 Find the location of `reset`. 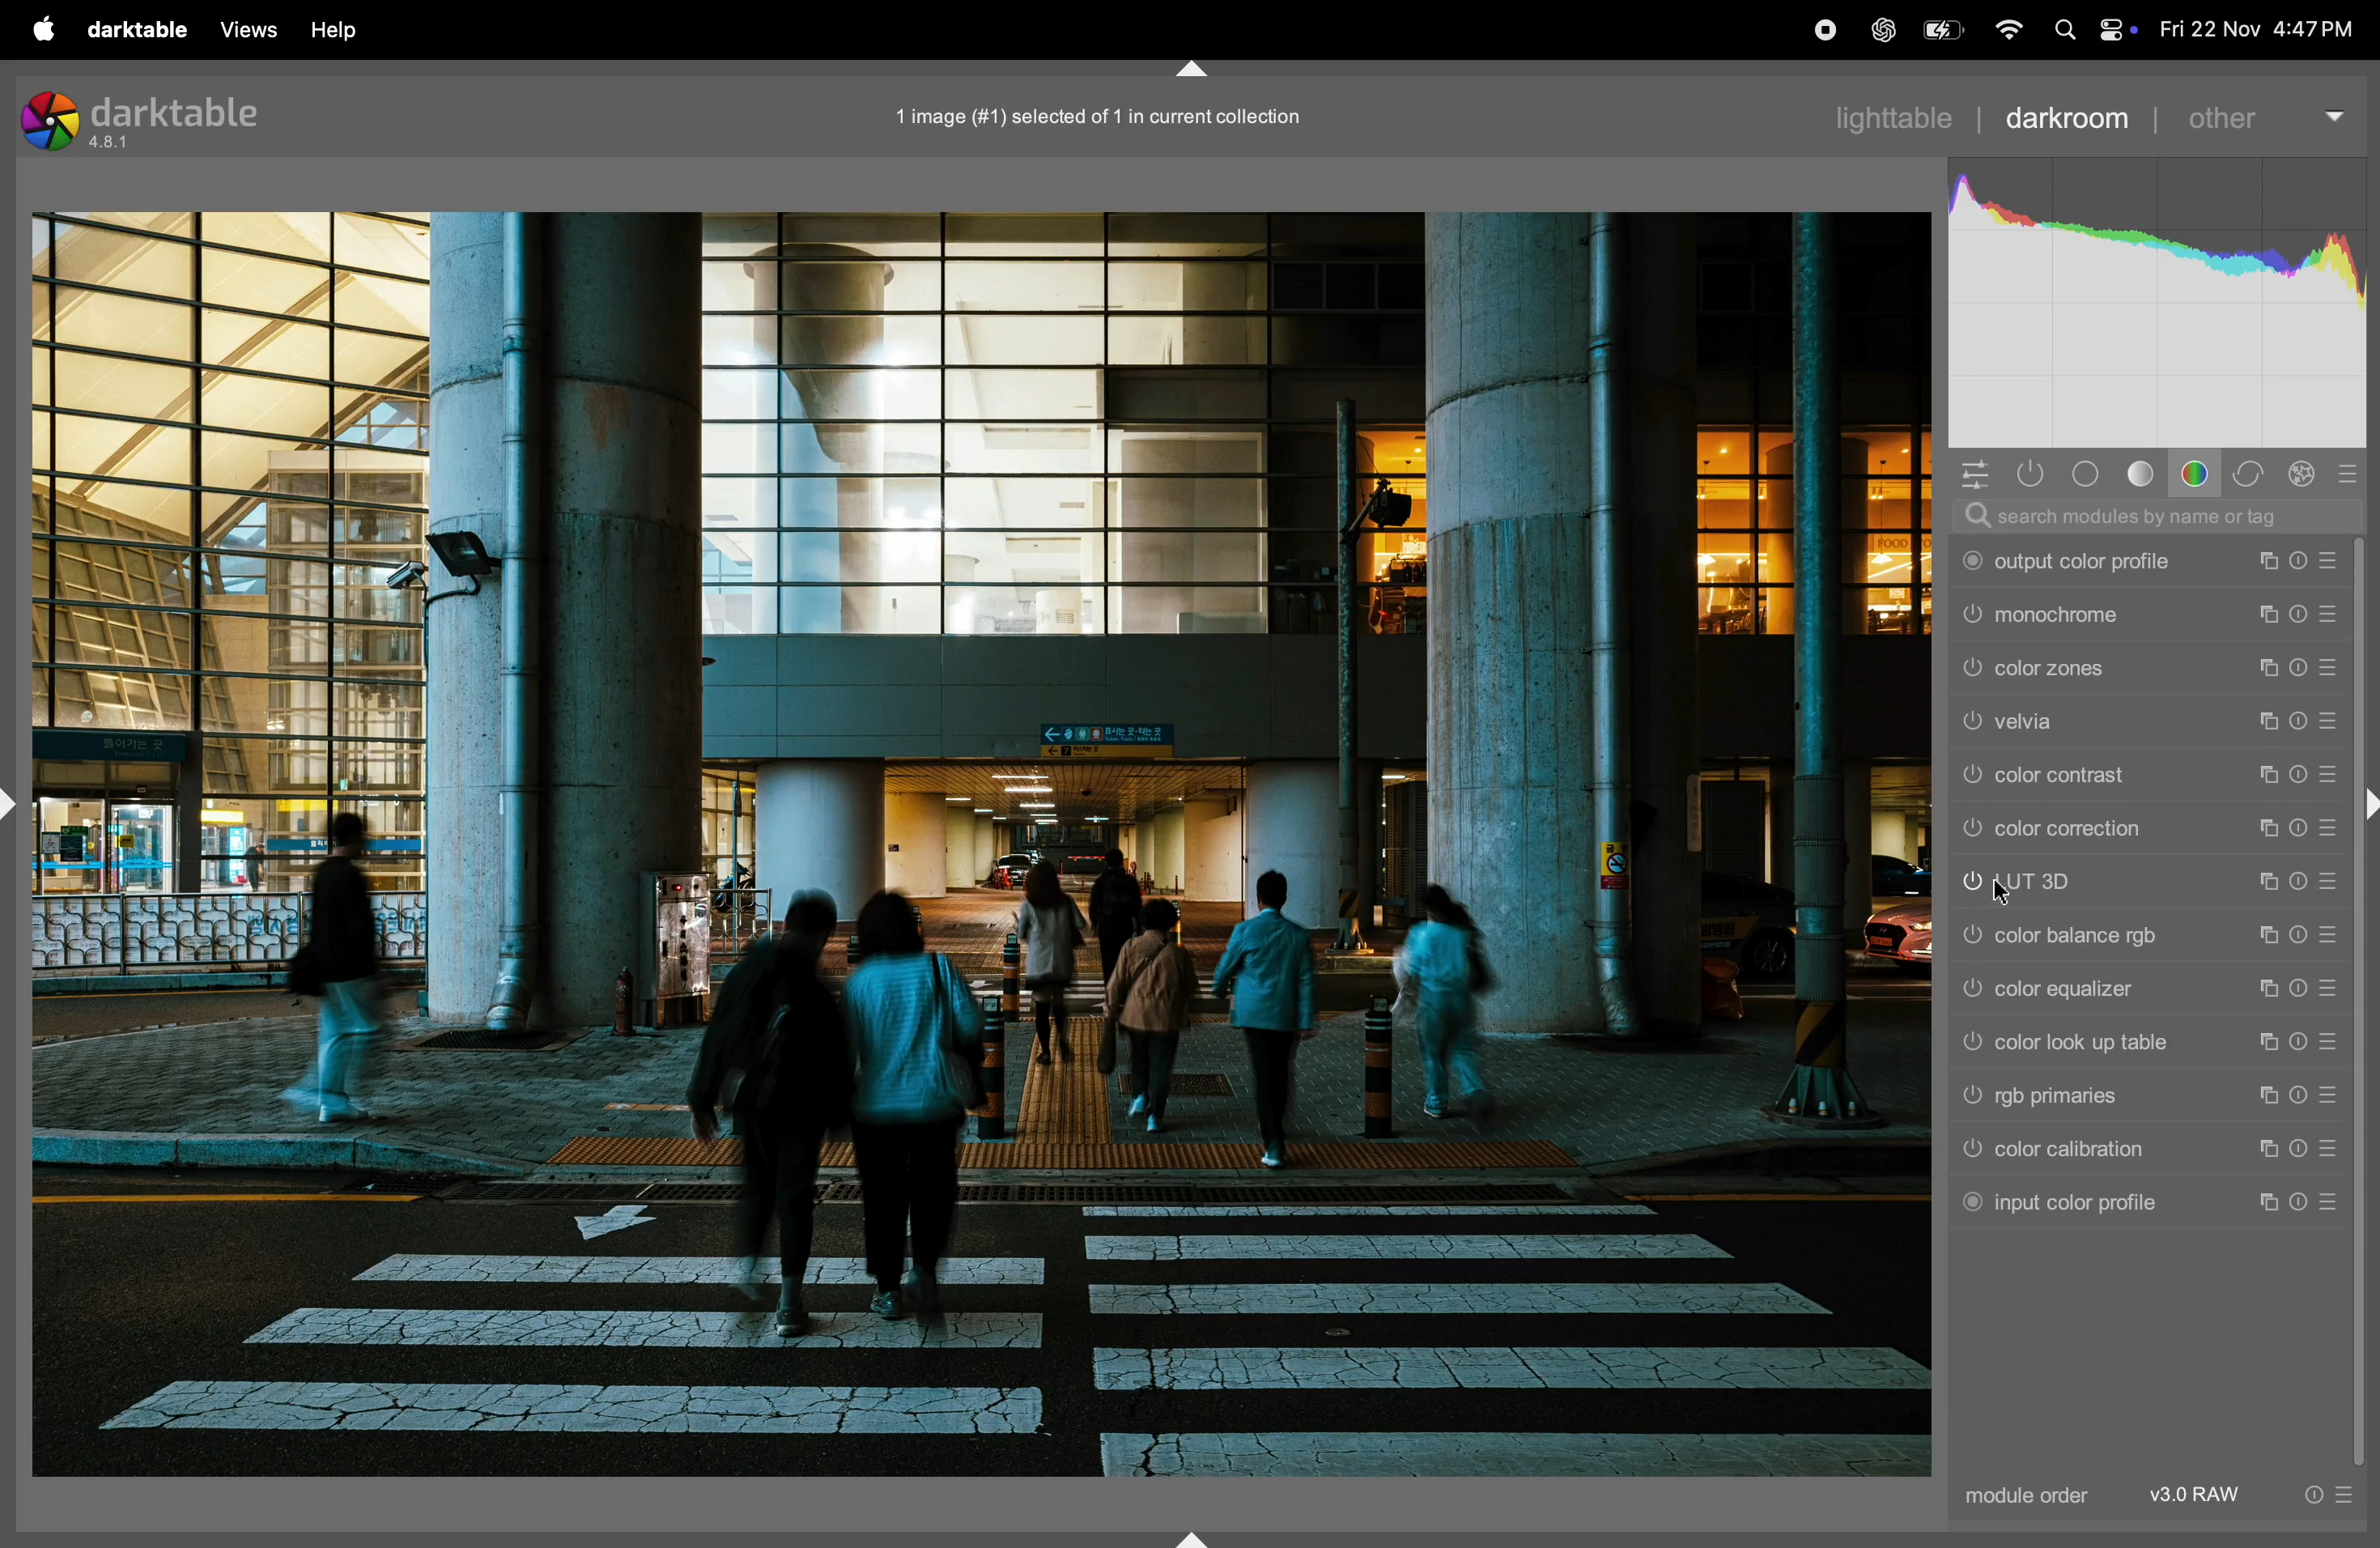

reset is located at coordinates (2298, 937).